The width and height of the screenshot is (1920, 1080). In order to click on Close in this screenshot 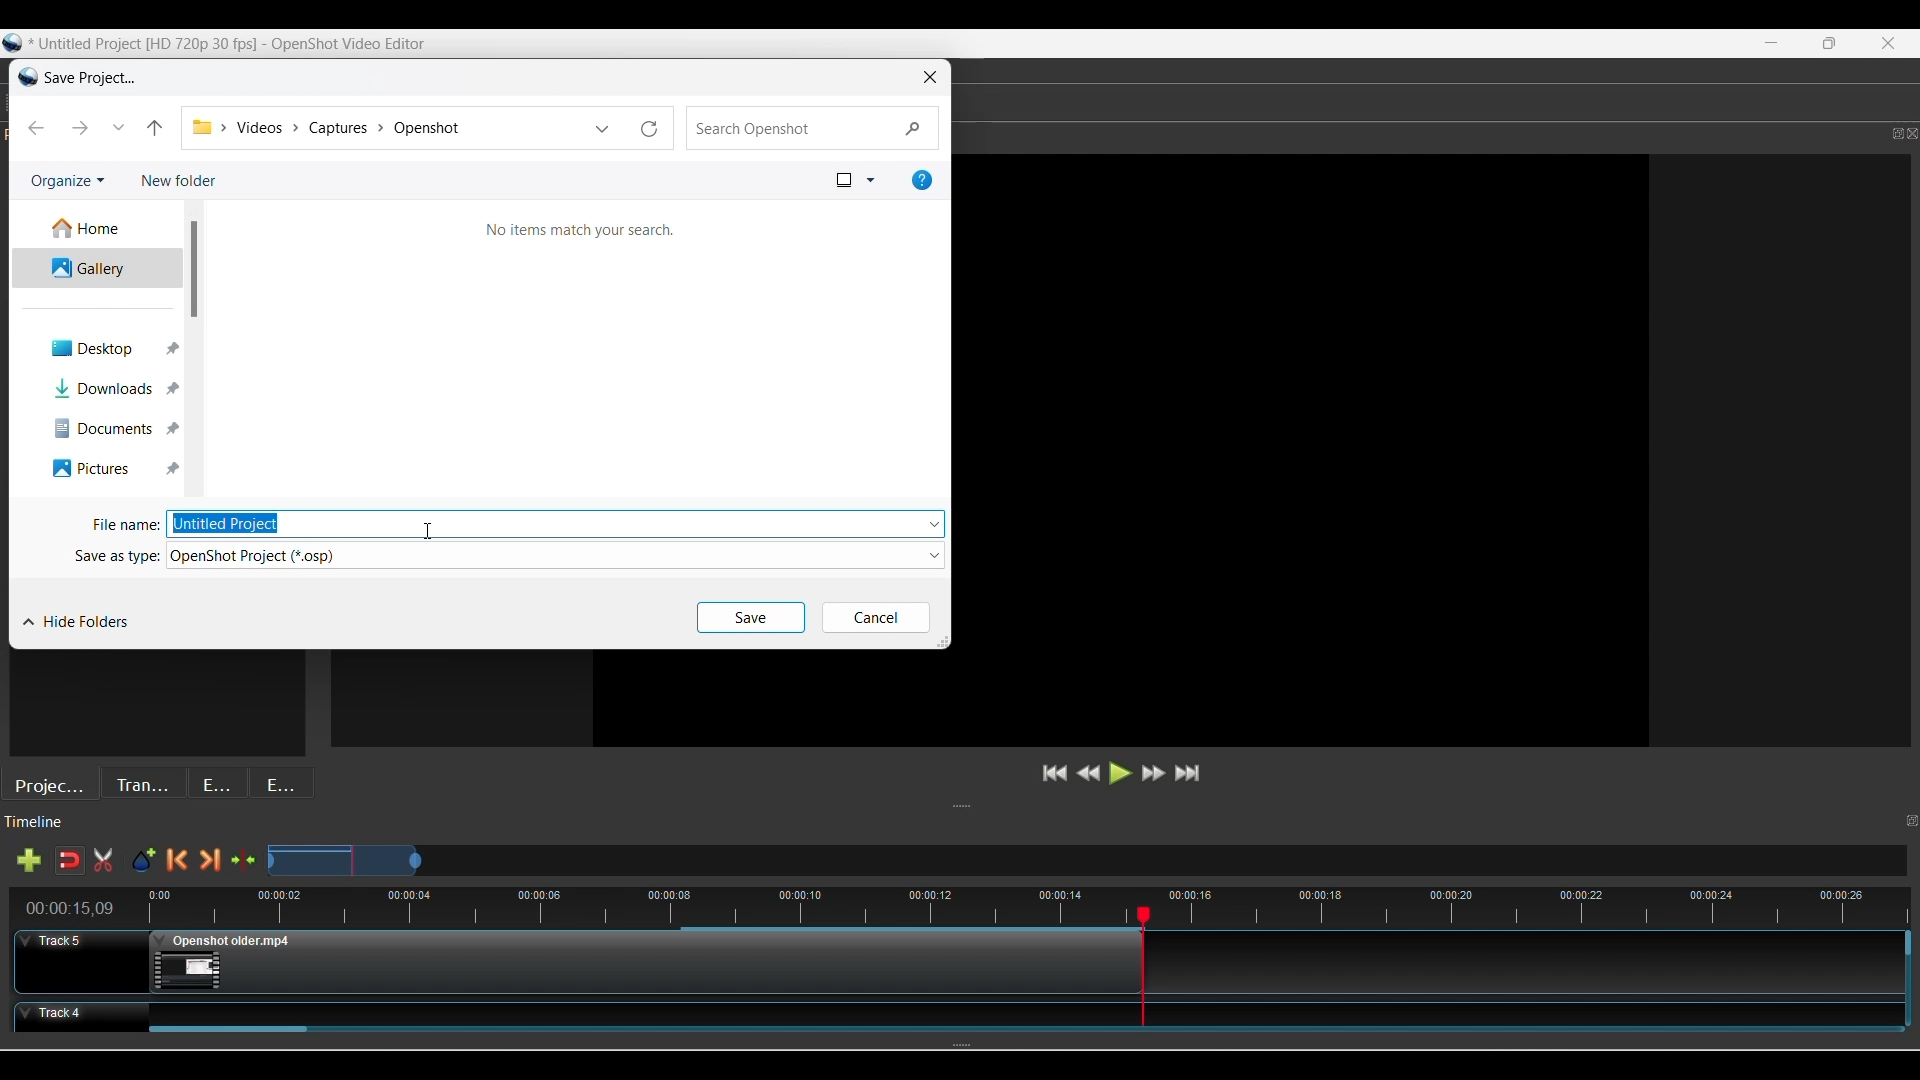, I will do `click(1891, 46)`.